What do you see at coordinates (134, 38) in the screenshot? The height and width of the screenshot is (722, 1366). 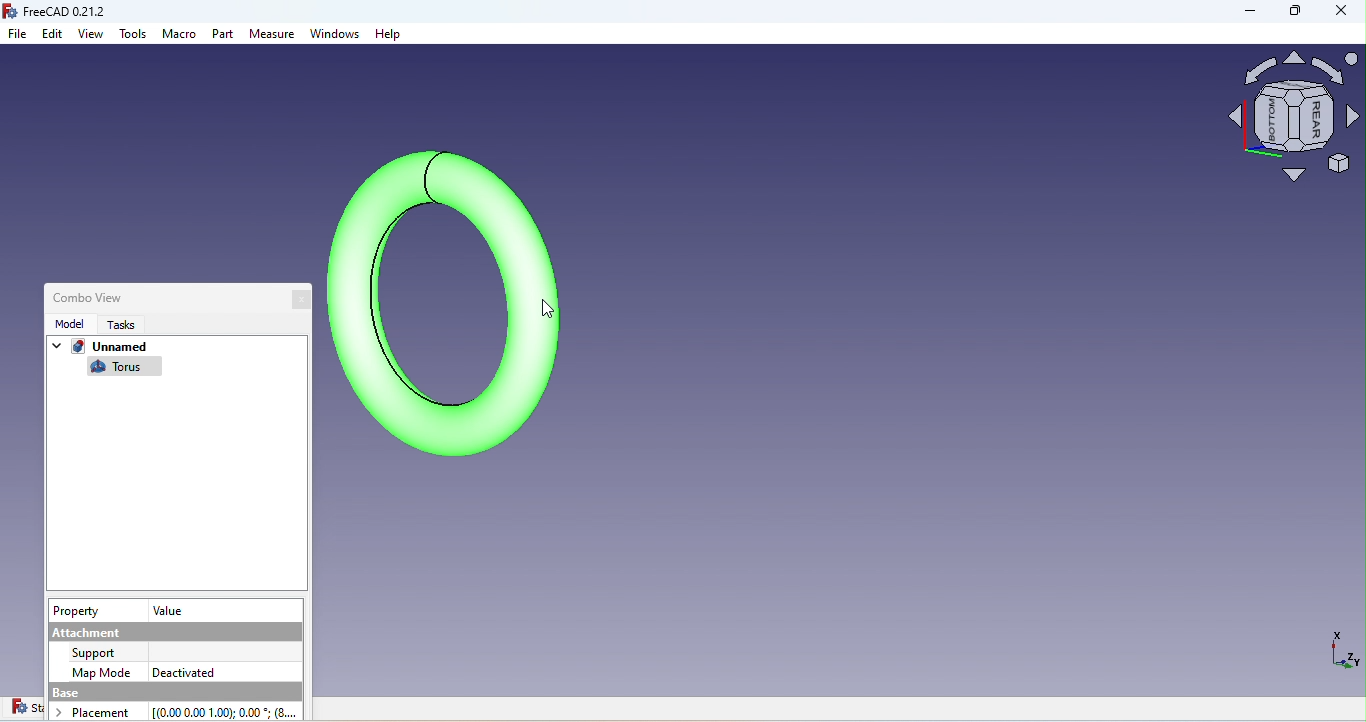 I see `Tools` at bounding box center [134, 38].